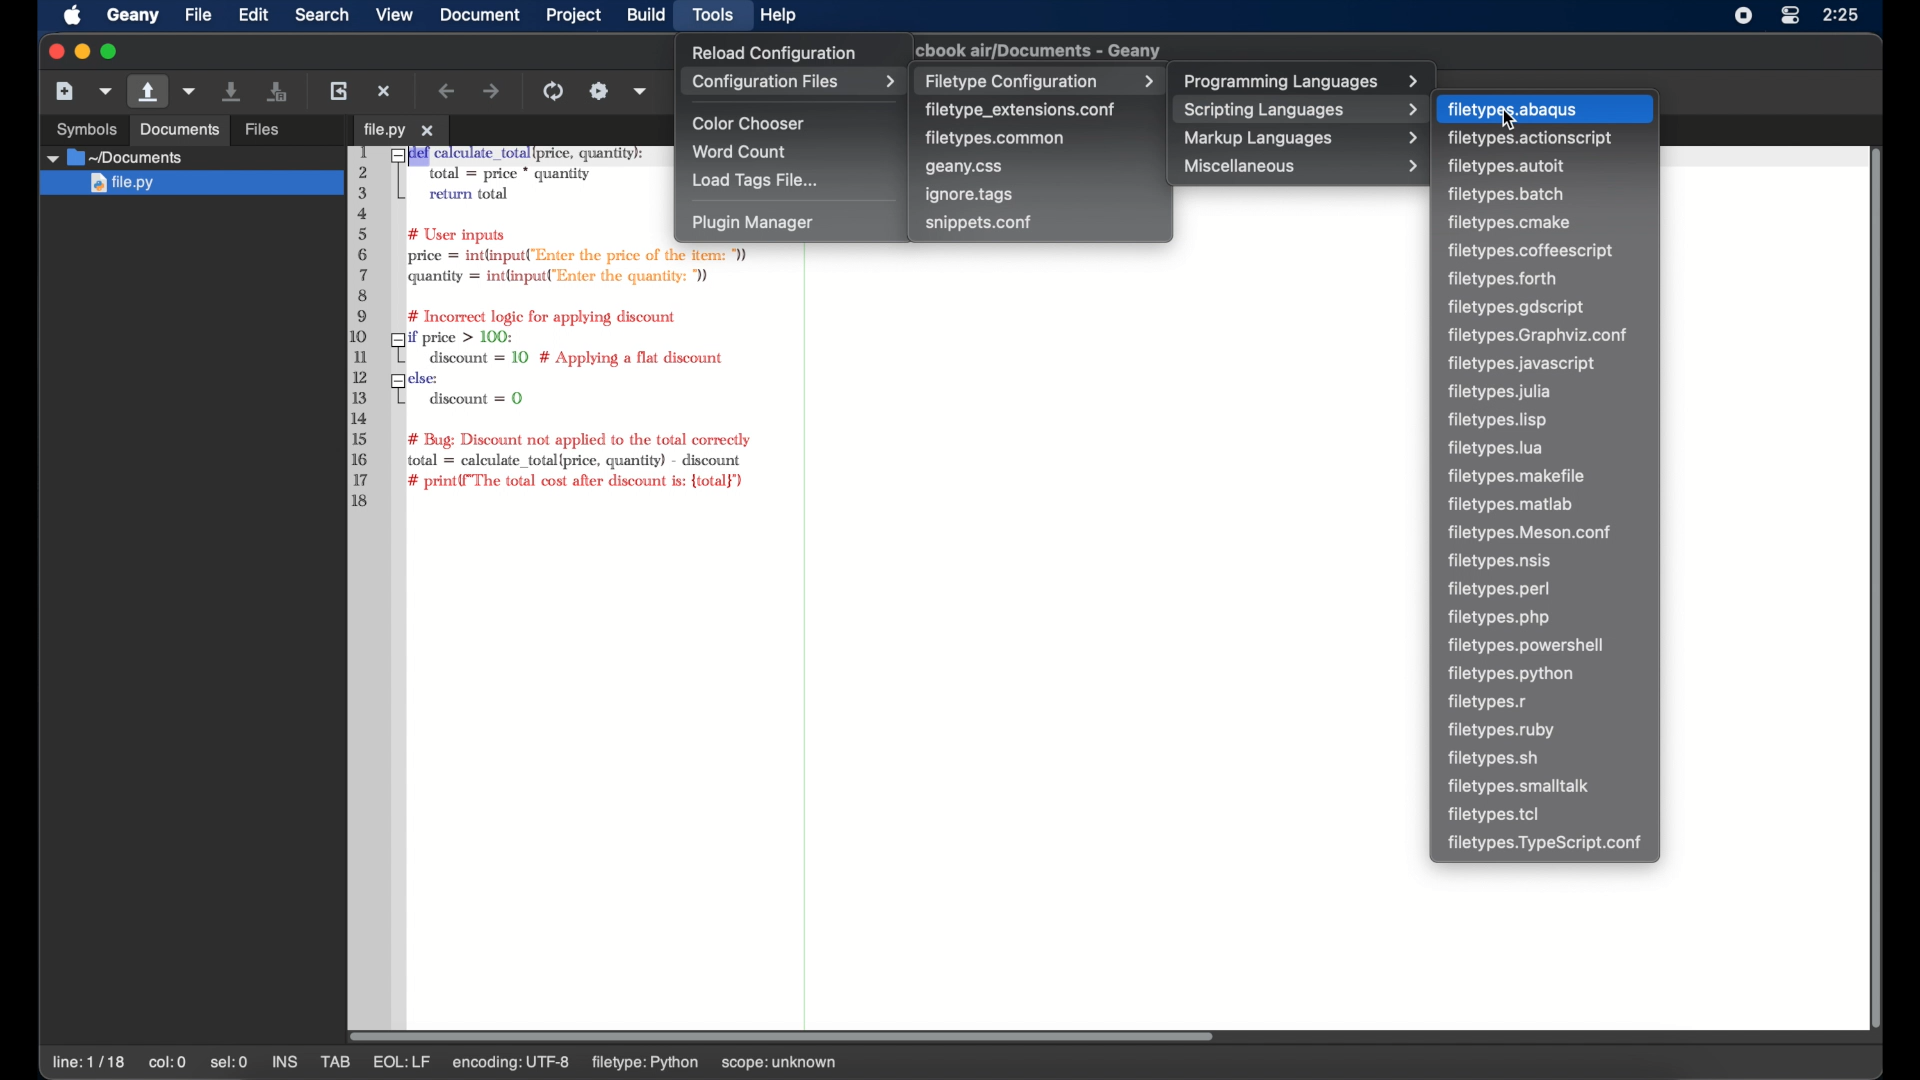  What do you see at coordinates (1522, 786) in the screenshot?
I see `filetypes` at bounding box center [1522, 786].